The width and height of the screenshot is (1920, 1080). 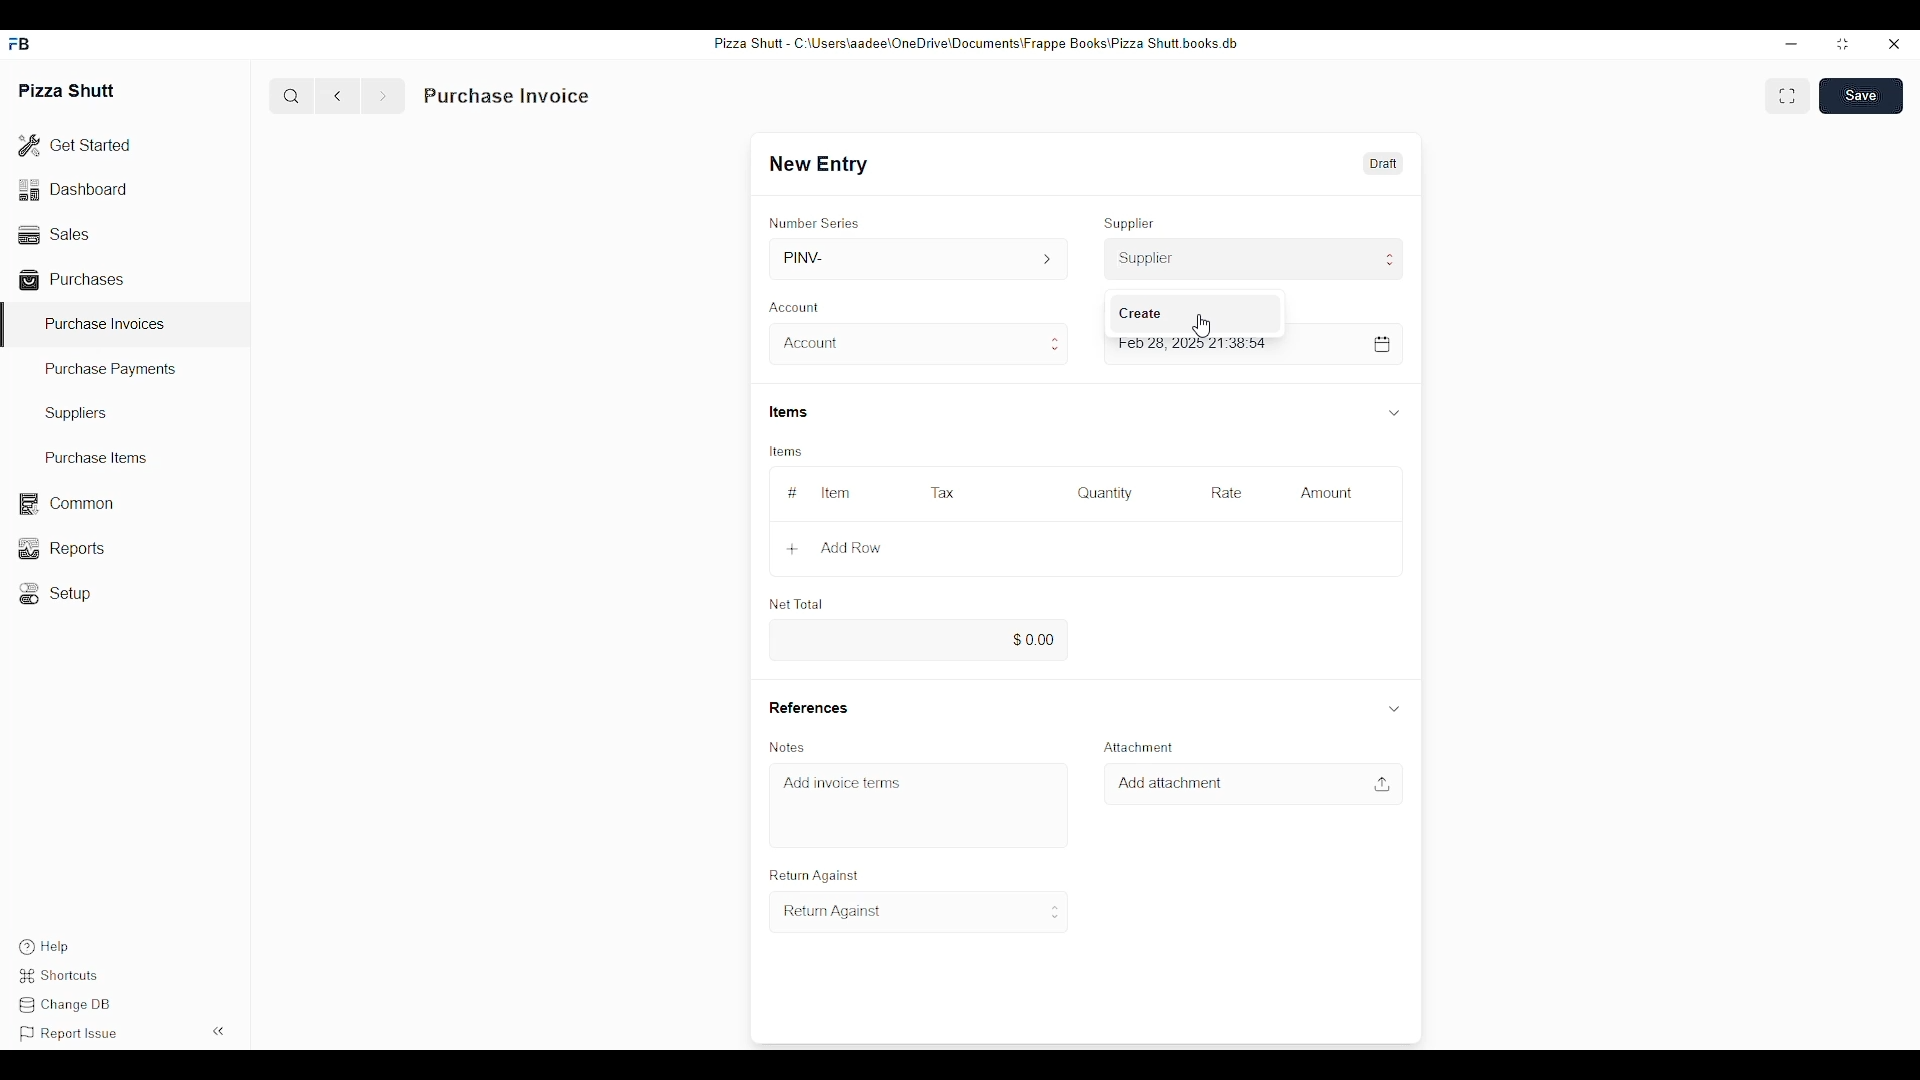 I want to click on Add attachment, so click(x=1173, y=783).